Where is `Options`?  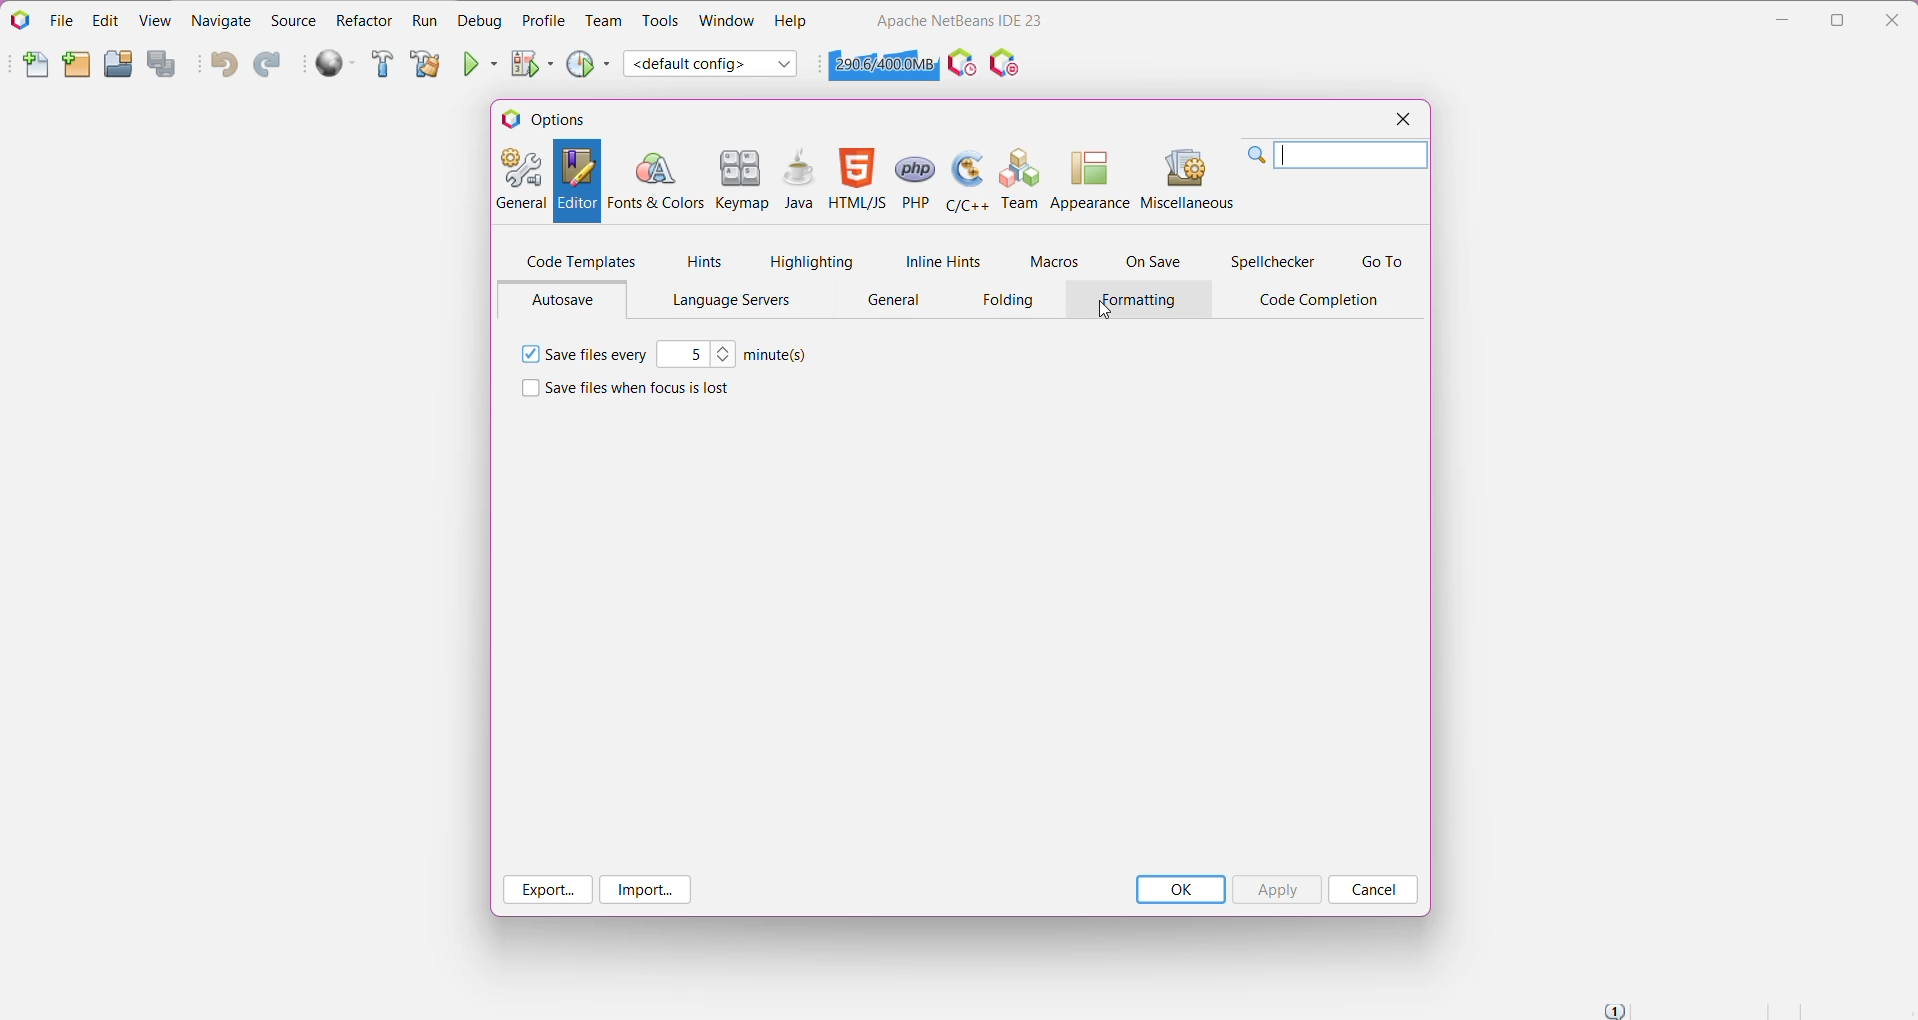 Options is located at coordinates (552, 119).